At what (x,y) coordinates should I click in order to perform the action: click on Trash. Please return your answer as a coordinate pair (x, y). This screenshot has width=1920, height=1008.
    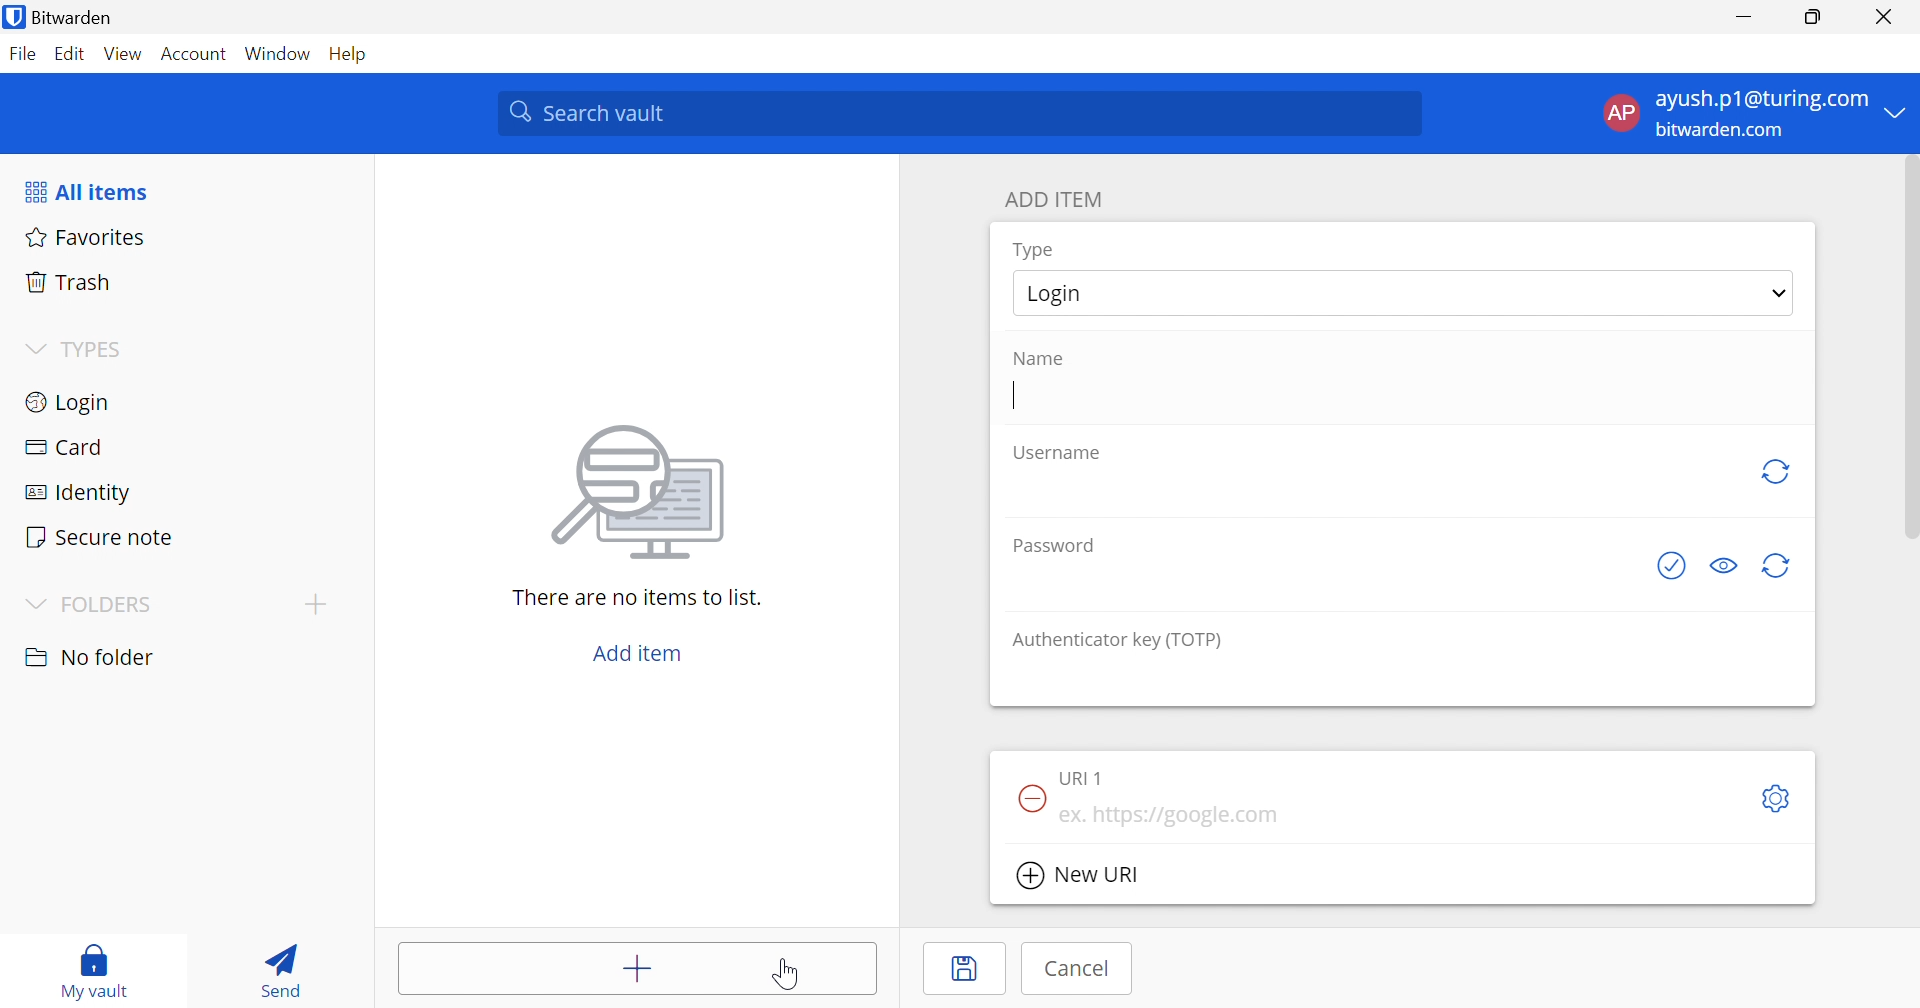
    Looking at the image, I should click on (69, 279).